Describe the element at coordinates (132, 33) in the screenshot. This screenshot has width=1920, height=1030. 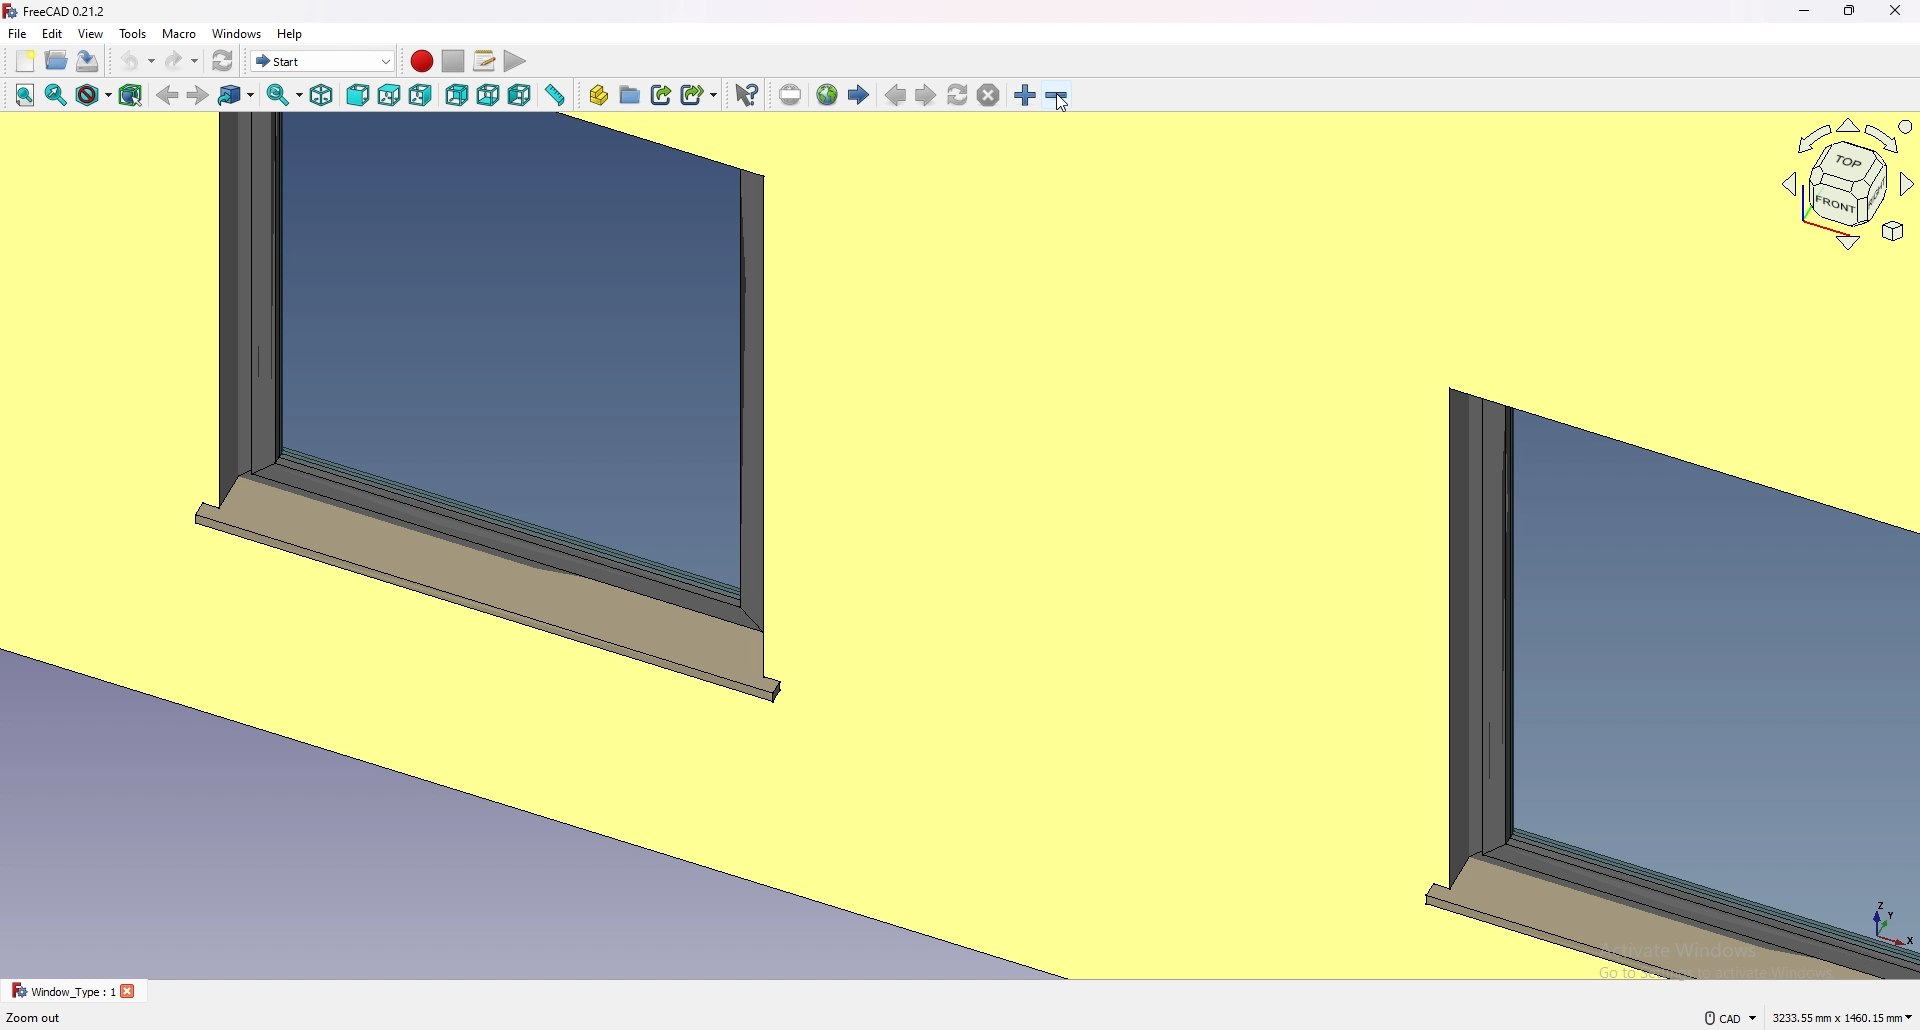
I see `tools` at that location.